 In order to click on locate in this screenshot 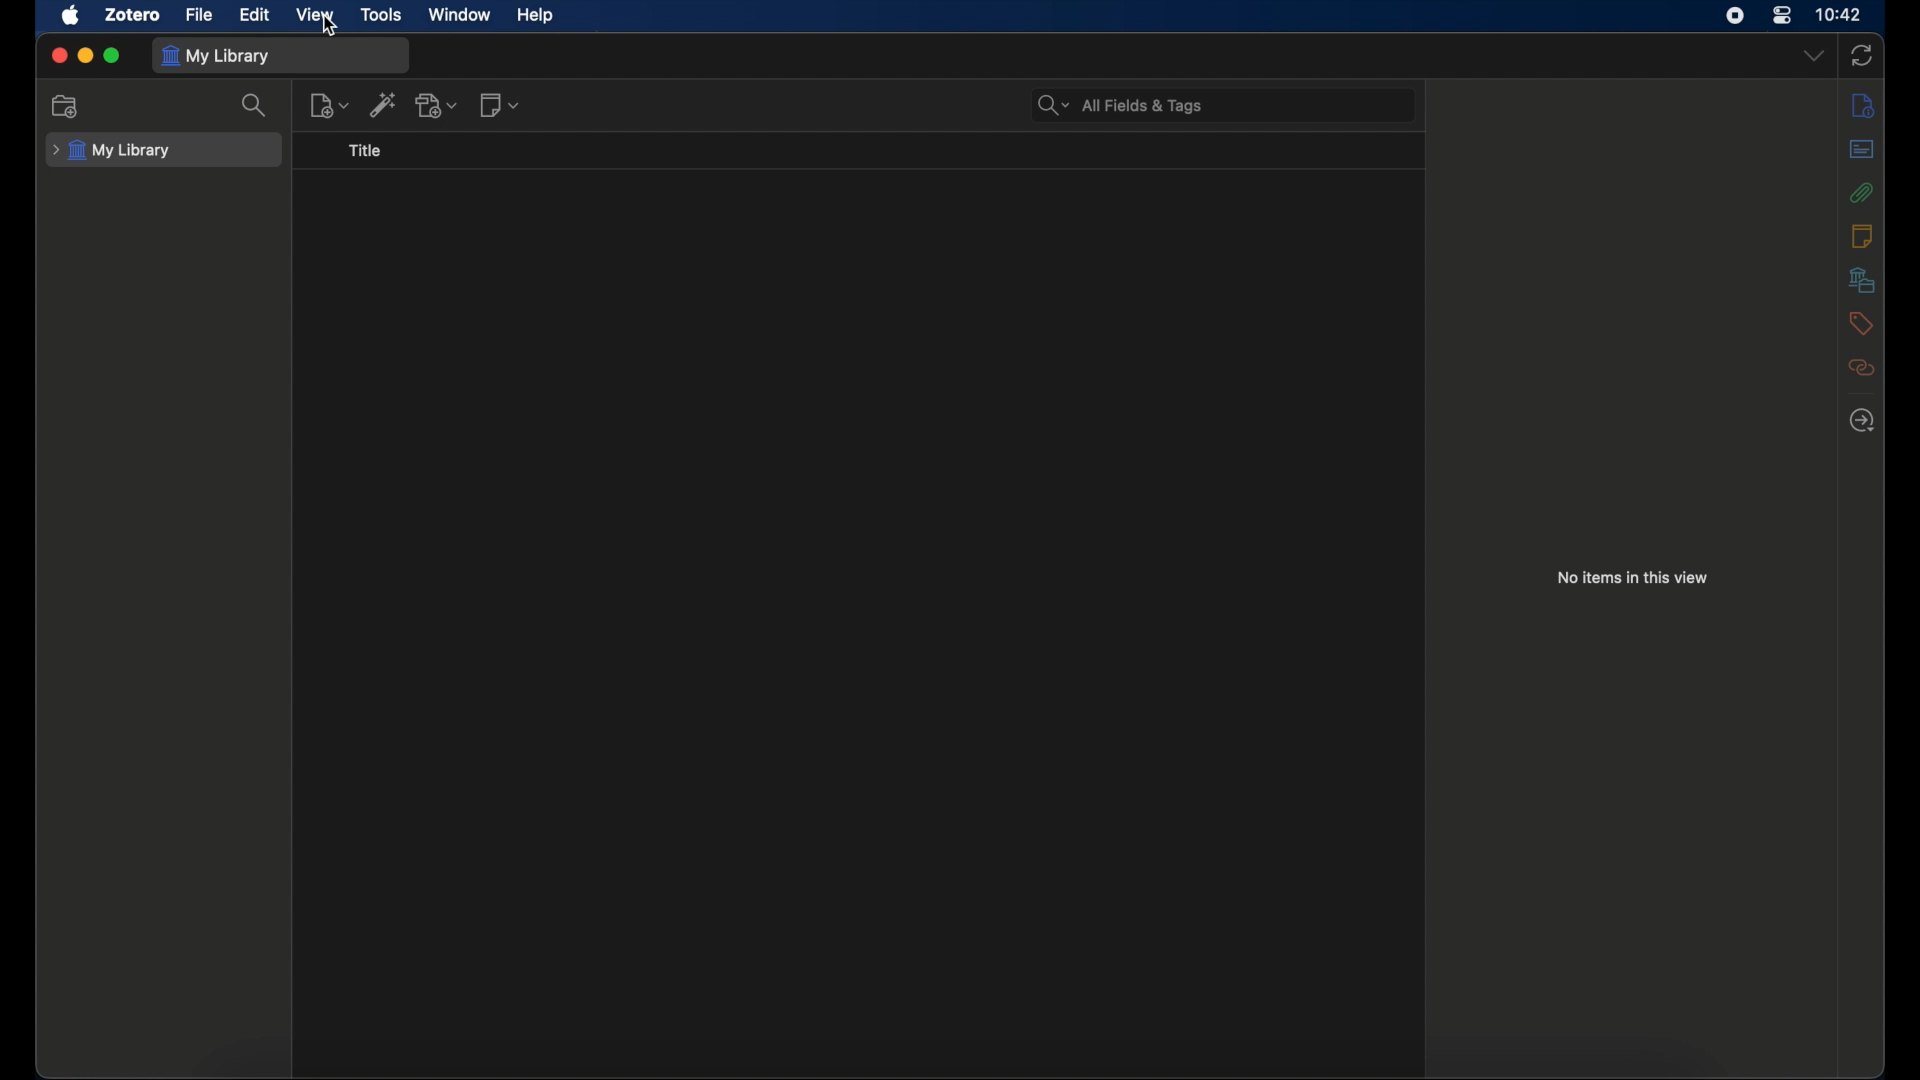, I will do `click(1862, 421)`.